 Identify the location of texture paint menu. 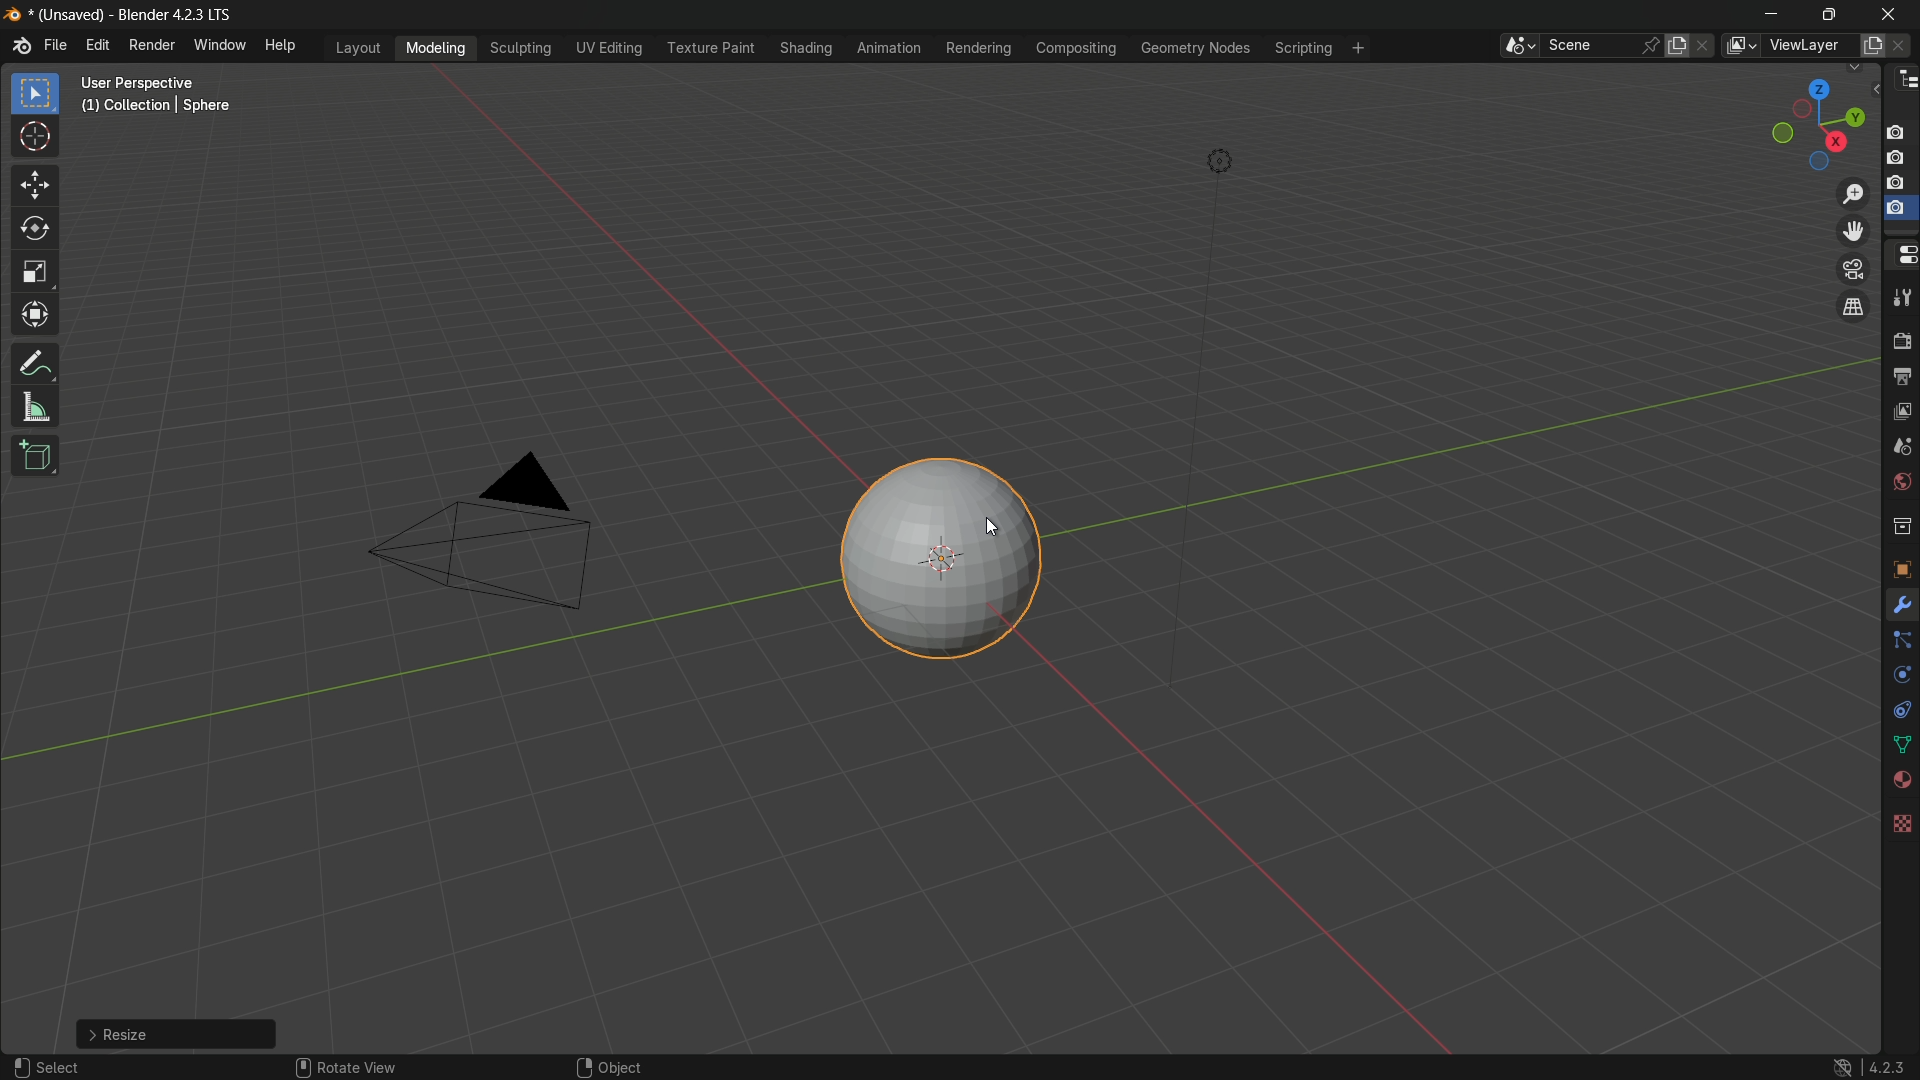
(710, 48).